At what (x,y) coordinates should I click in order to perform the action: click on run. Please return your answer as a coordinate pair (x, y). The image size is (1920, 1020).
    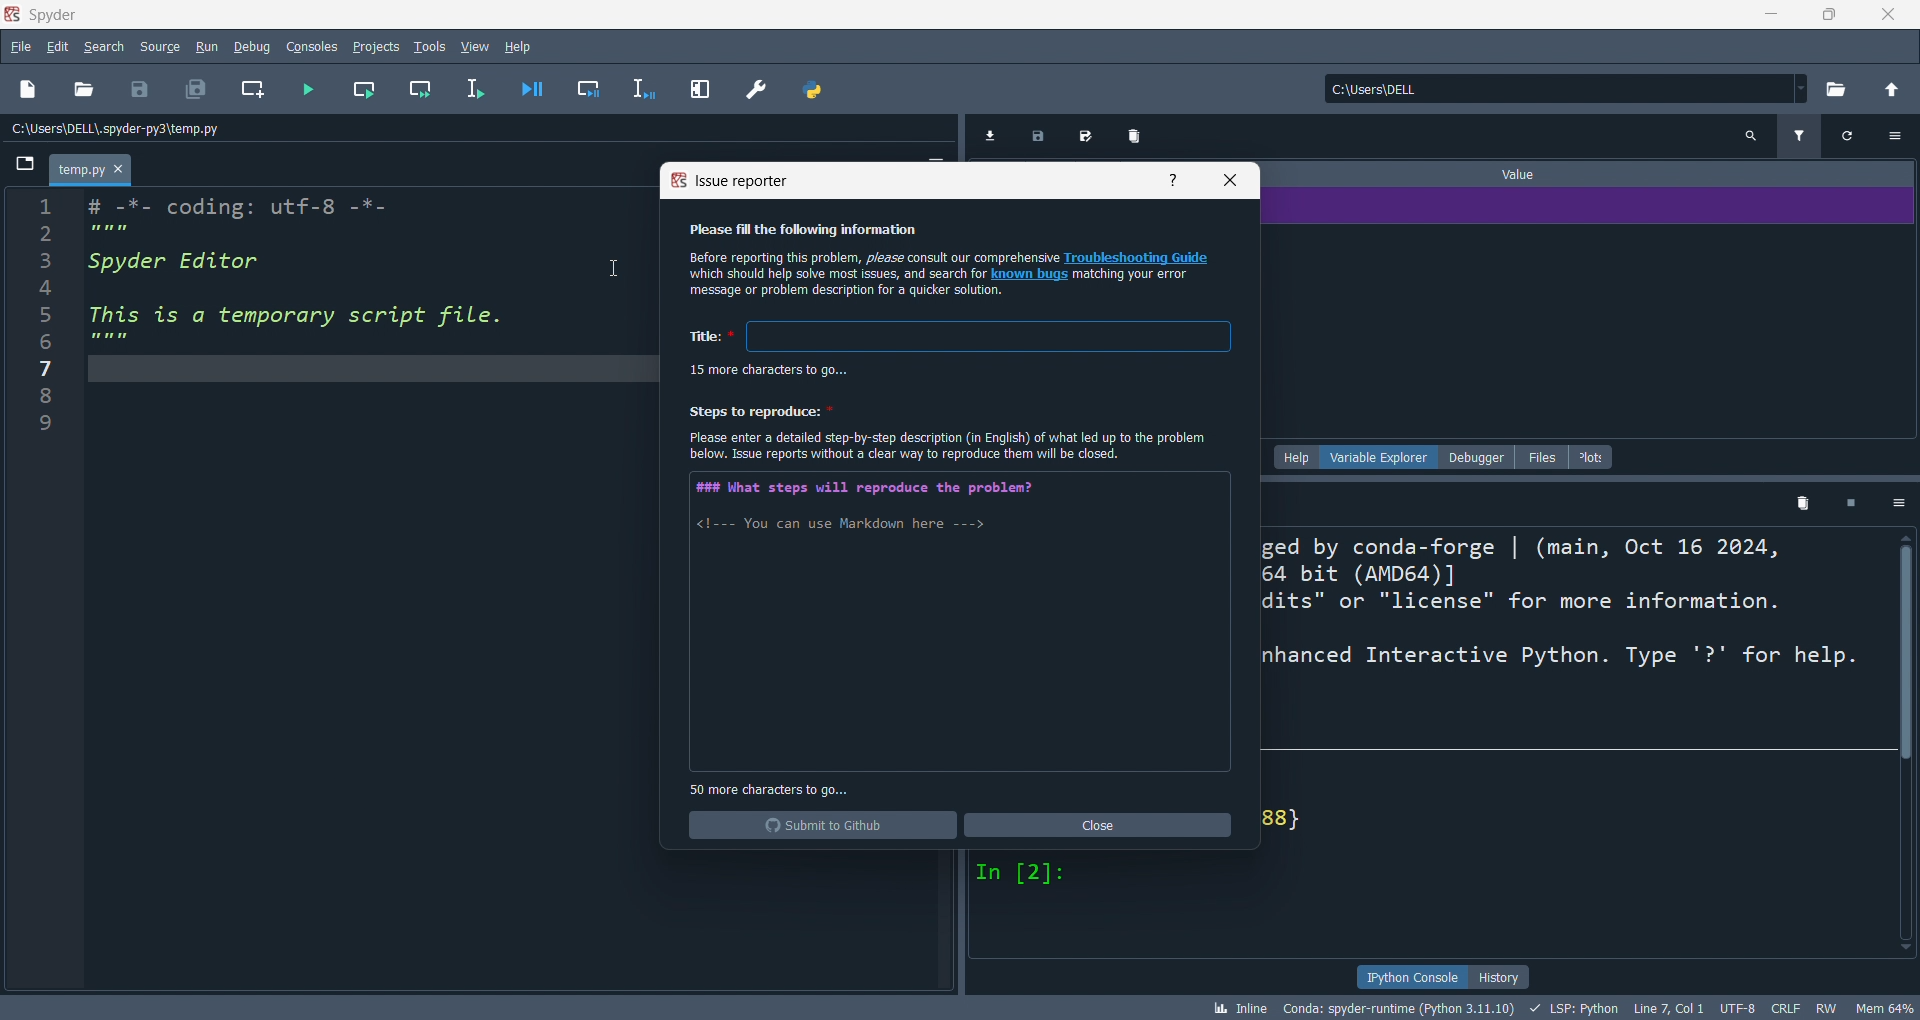
    Looking at the image, I should click on (204, 47).